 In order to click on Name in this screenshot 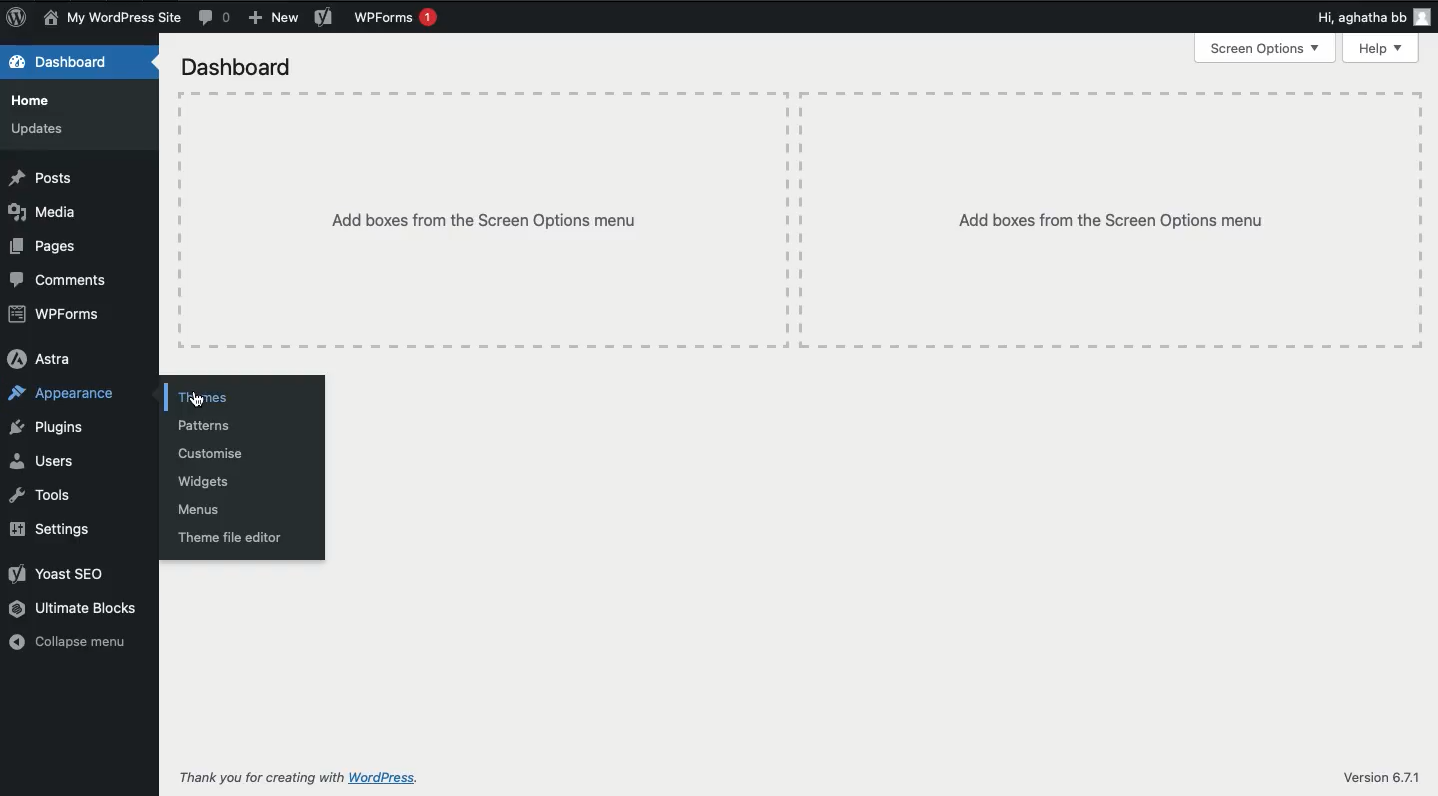, I will do `click(111, 18)`.